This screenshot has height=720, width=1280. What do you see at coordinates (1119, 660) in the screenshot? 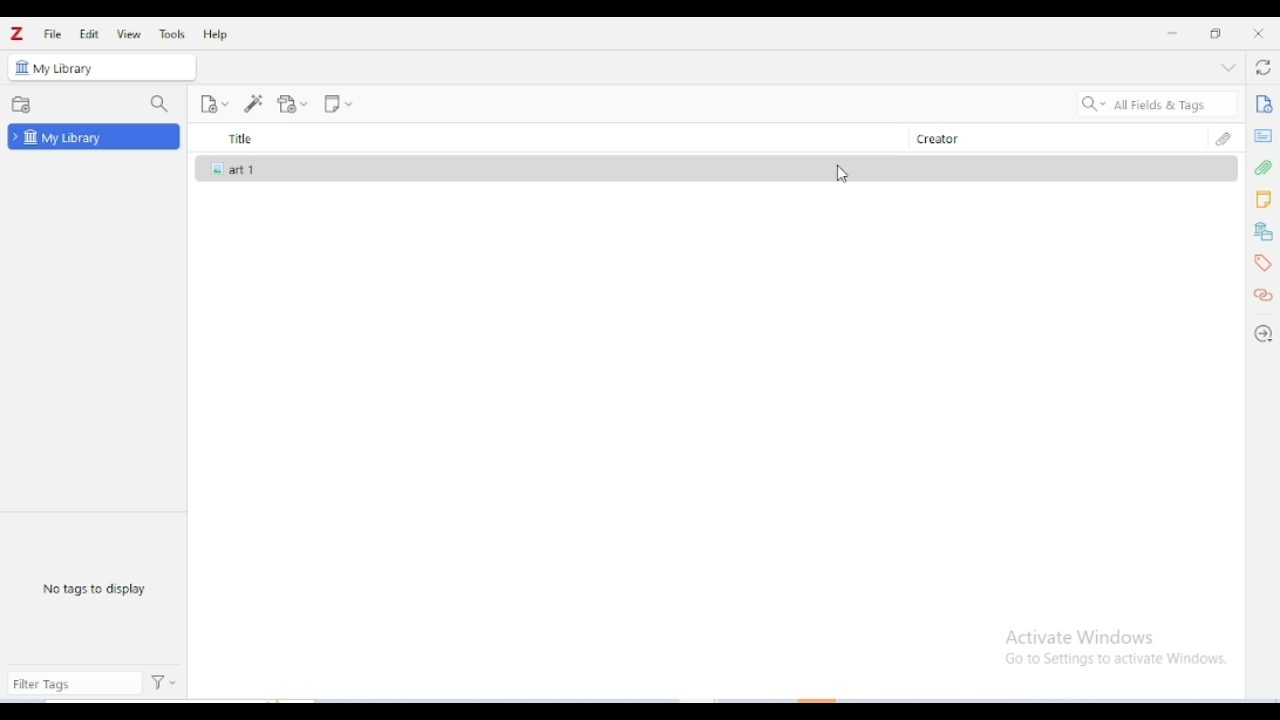
I see `Go to Settings to activate Windows.` at bounding box center [1119, 660].